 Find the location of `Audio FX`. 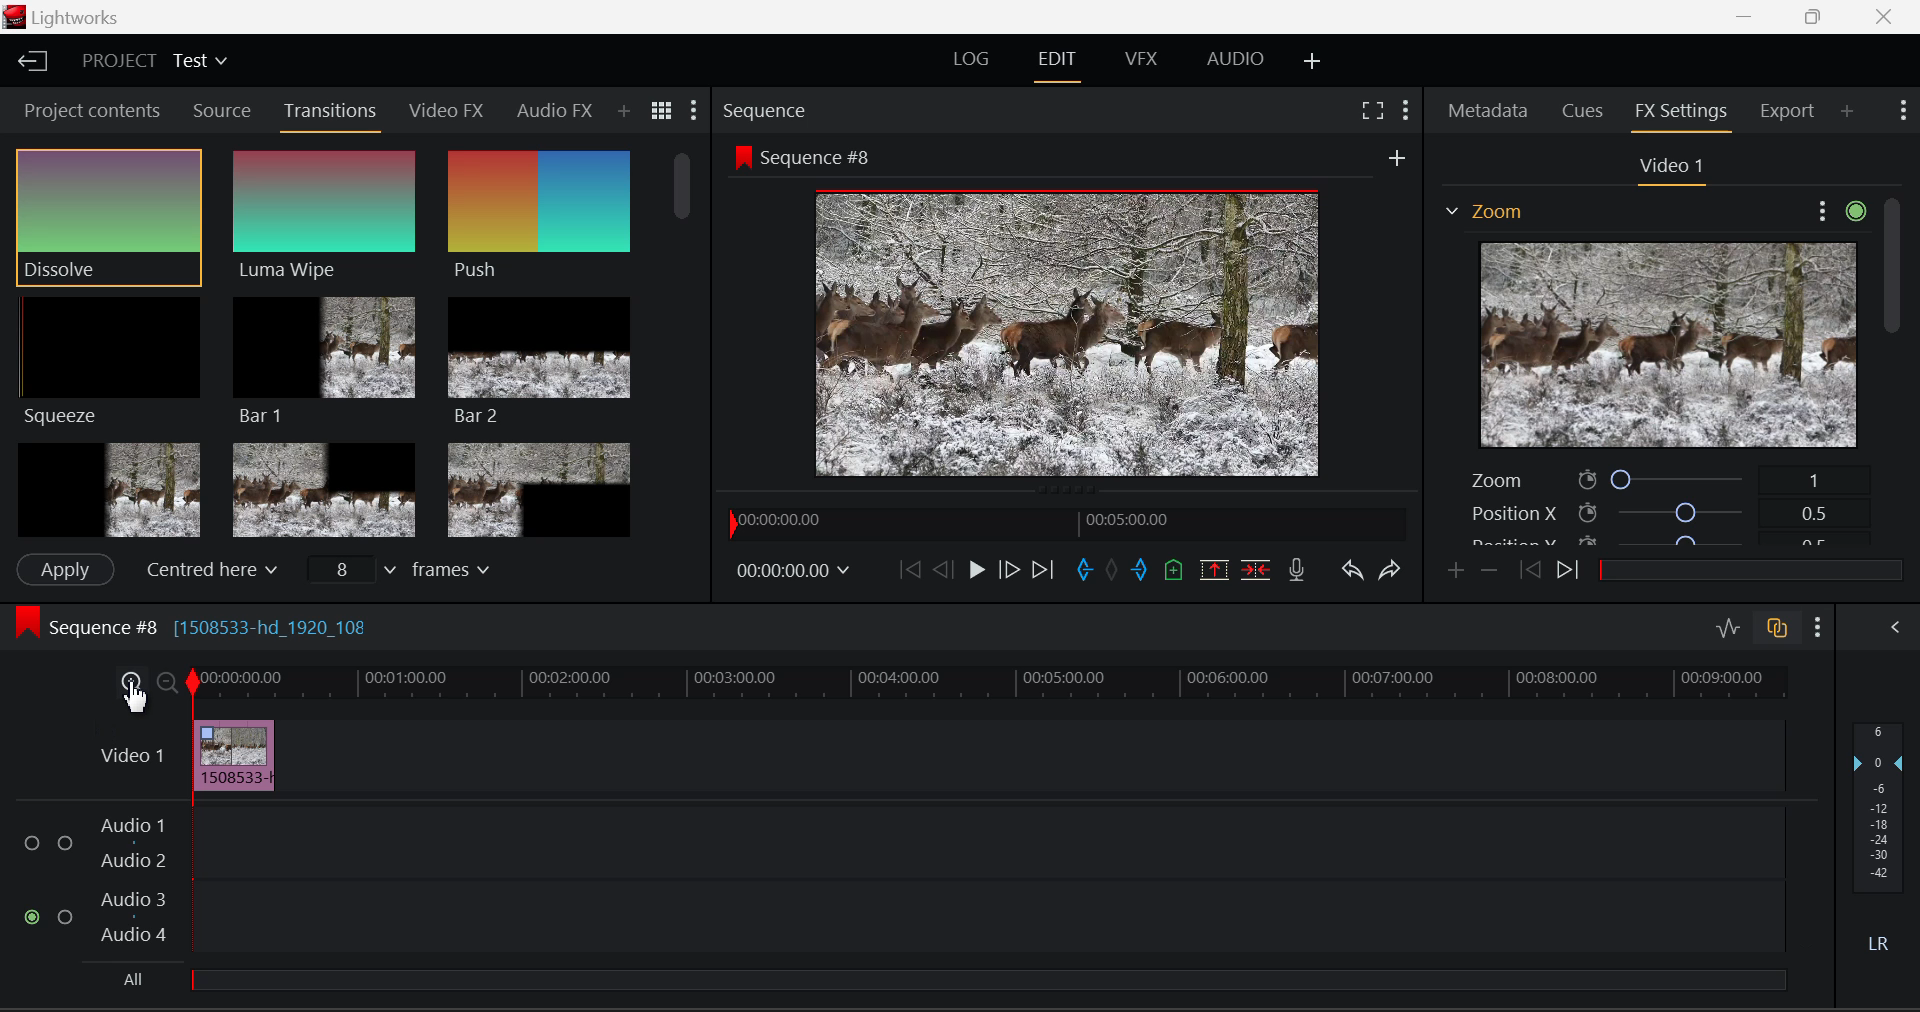

Audio FX is located at coordinates (556, 111).